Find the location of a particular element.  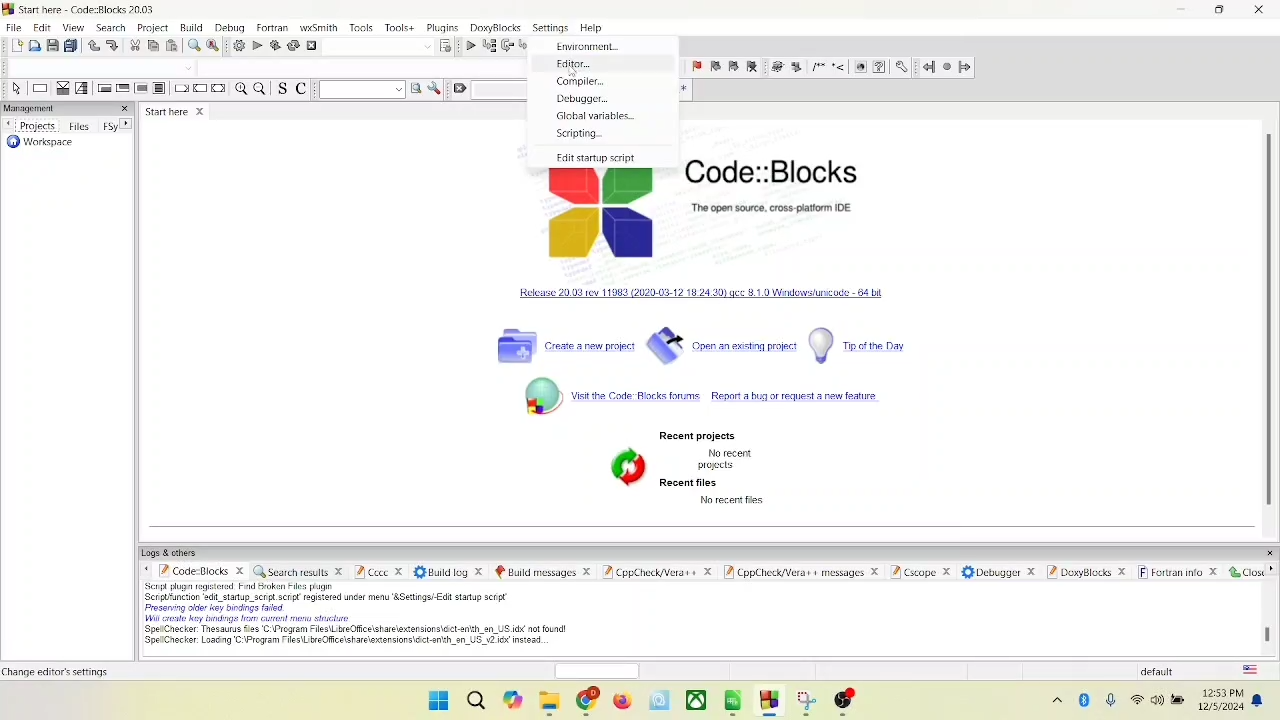

paste is located at coordinates (172, 46).